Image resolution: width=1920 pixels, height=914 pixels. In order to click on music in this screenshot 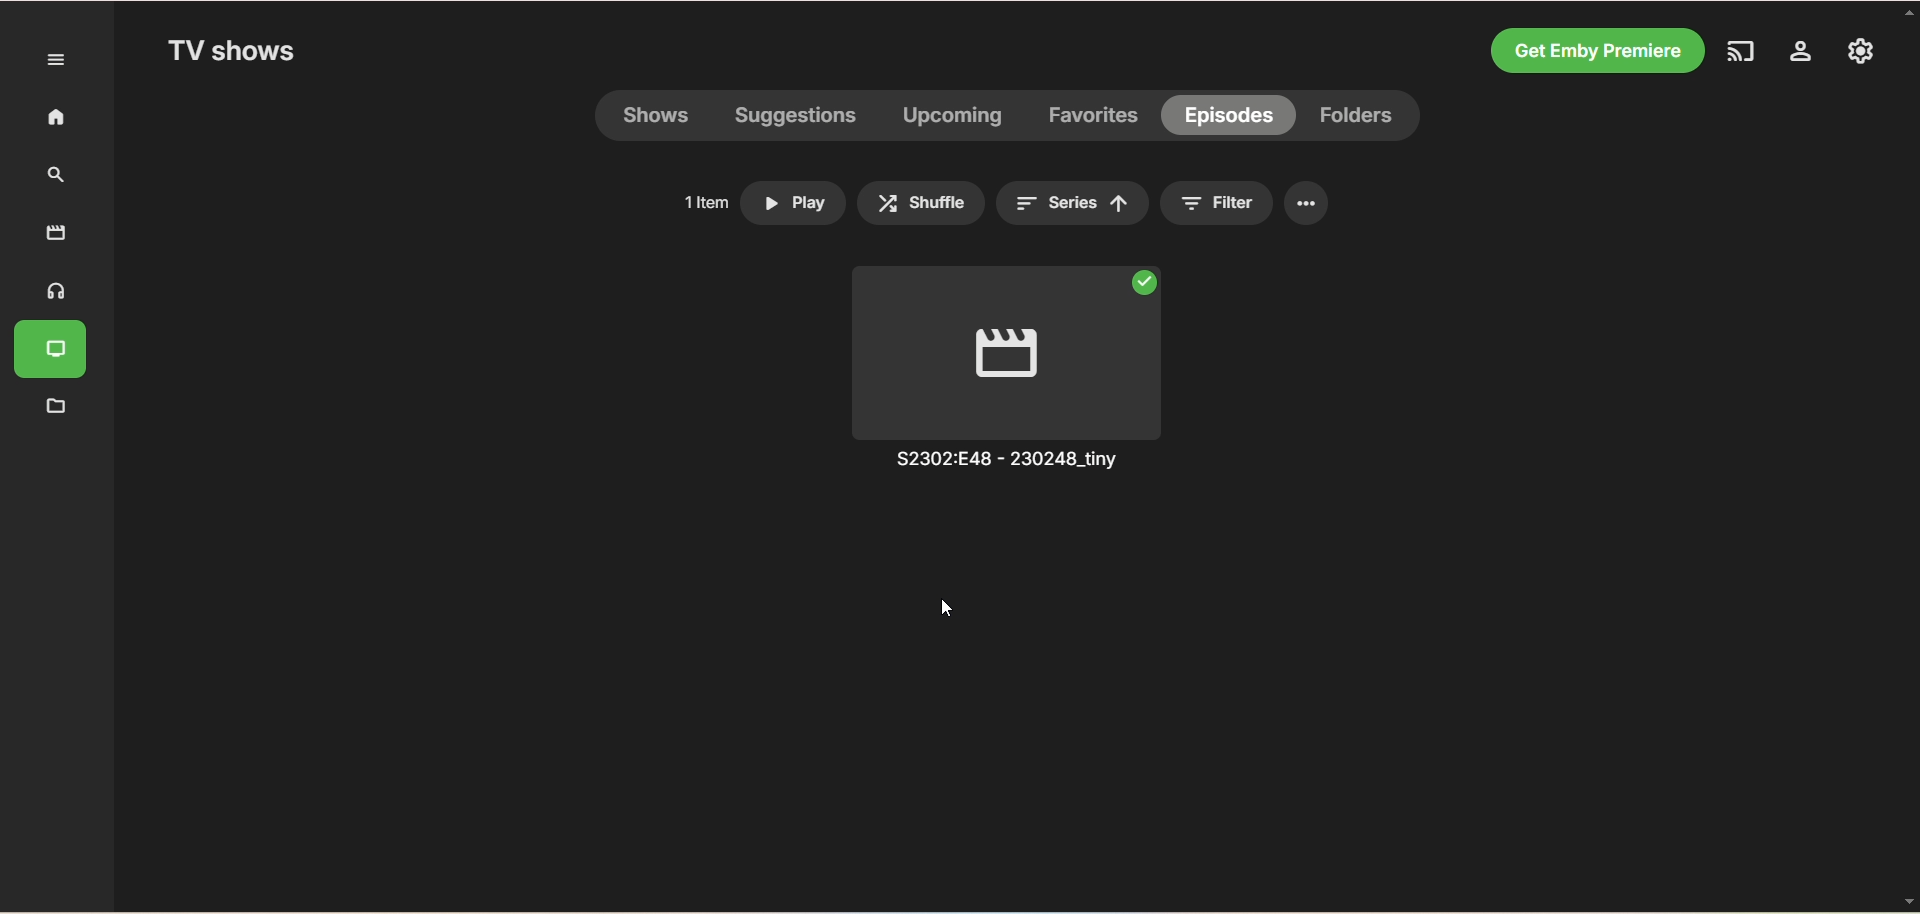, I will do `click(51, 292)`.